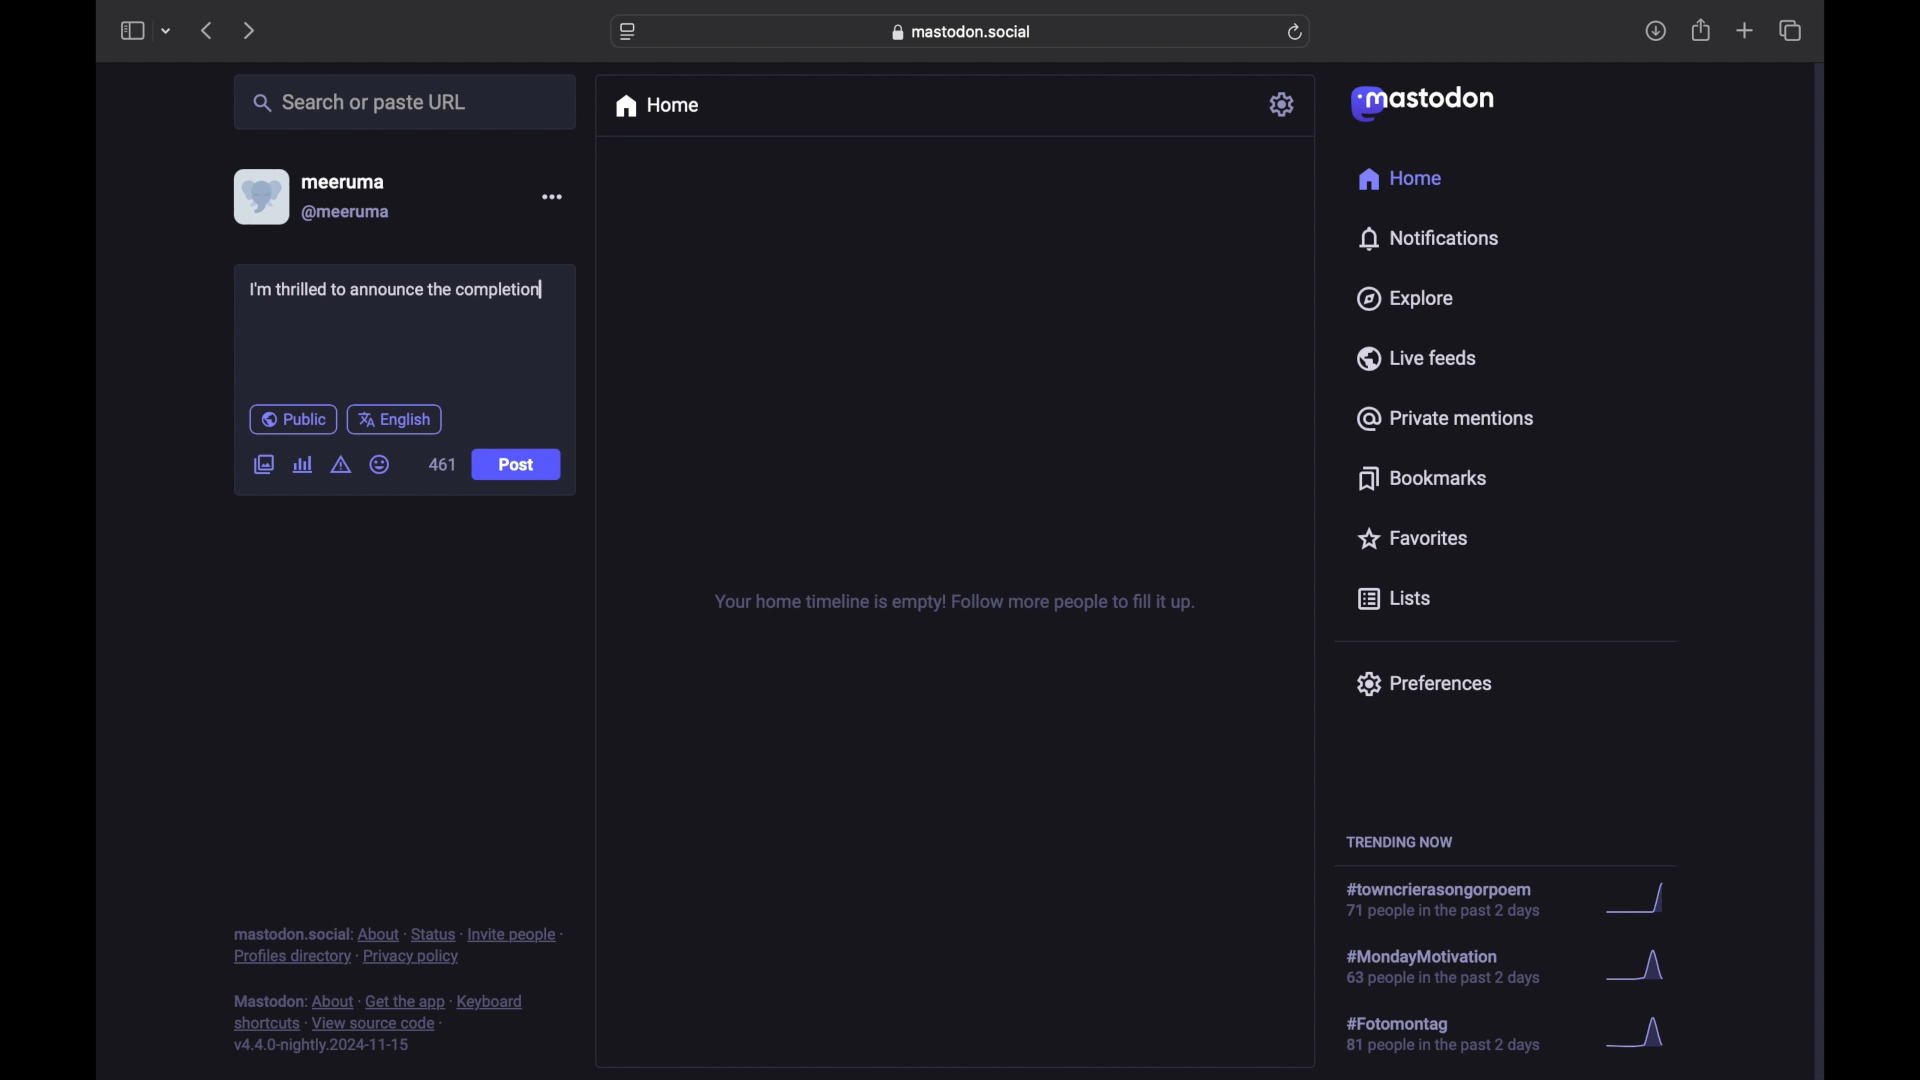  What do you see at coordinates (206, 30) in the screenshot?
I see `previous` at bounding box center [206, 30].